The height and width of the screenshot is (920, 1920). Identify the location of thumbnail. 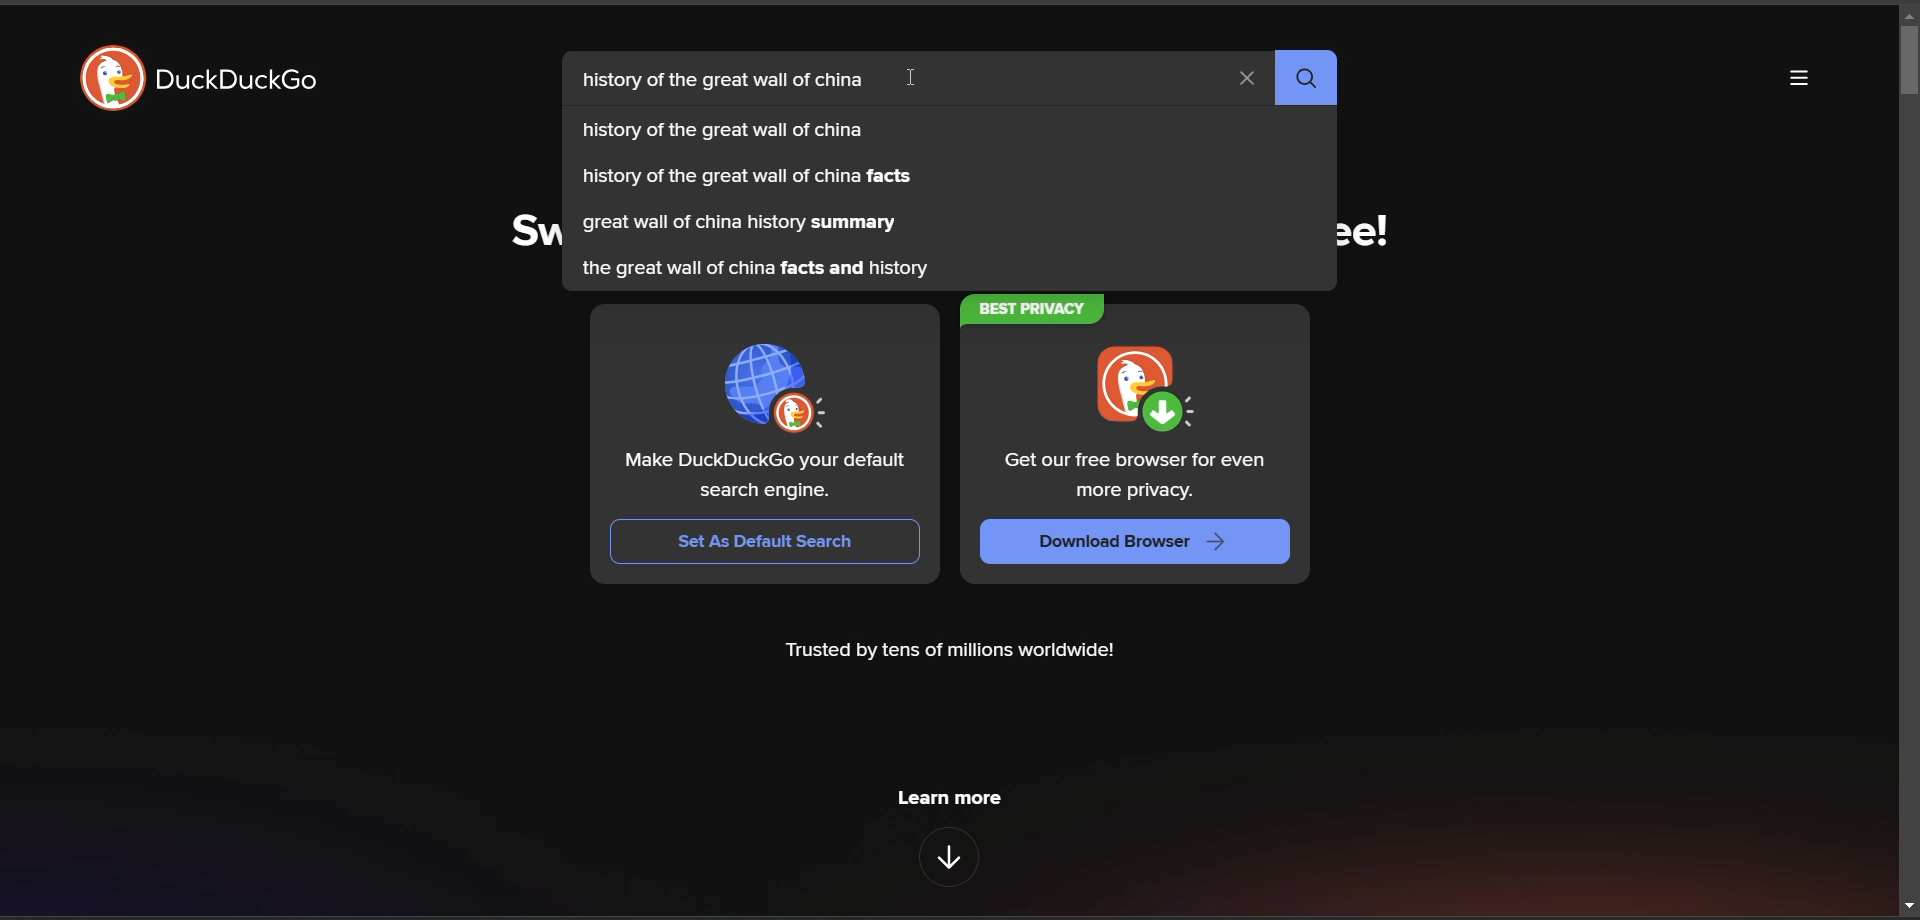
(1151, 392).